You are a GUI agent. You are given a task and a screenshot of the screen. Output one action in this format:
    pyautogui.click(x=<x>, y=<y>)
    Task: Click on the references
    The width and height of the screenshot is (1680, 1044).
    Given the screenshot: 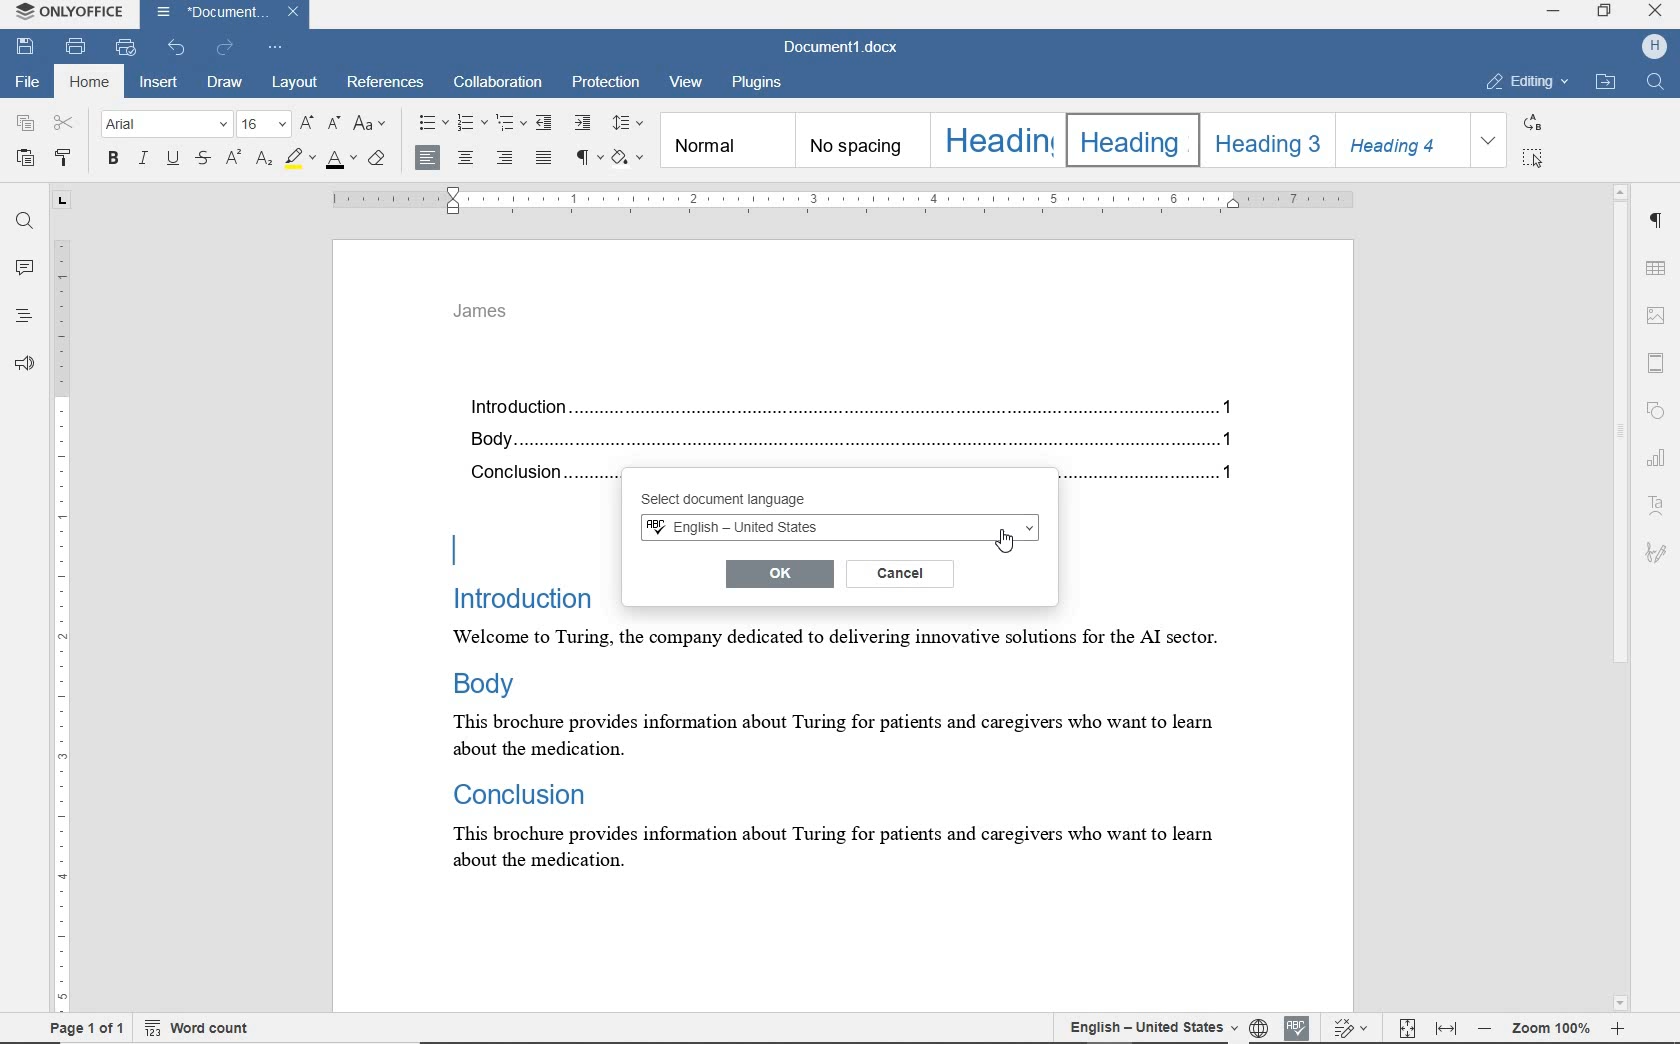 What is the action you would take?
    pyautogui.click(x=387, y=85)
    